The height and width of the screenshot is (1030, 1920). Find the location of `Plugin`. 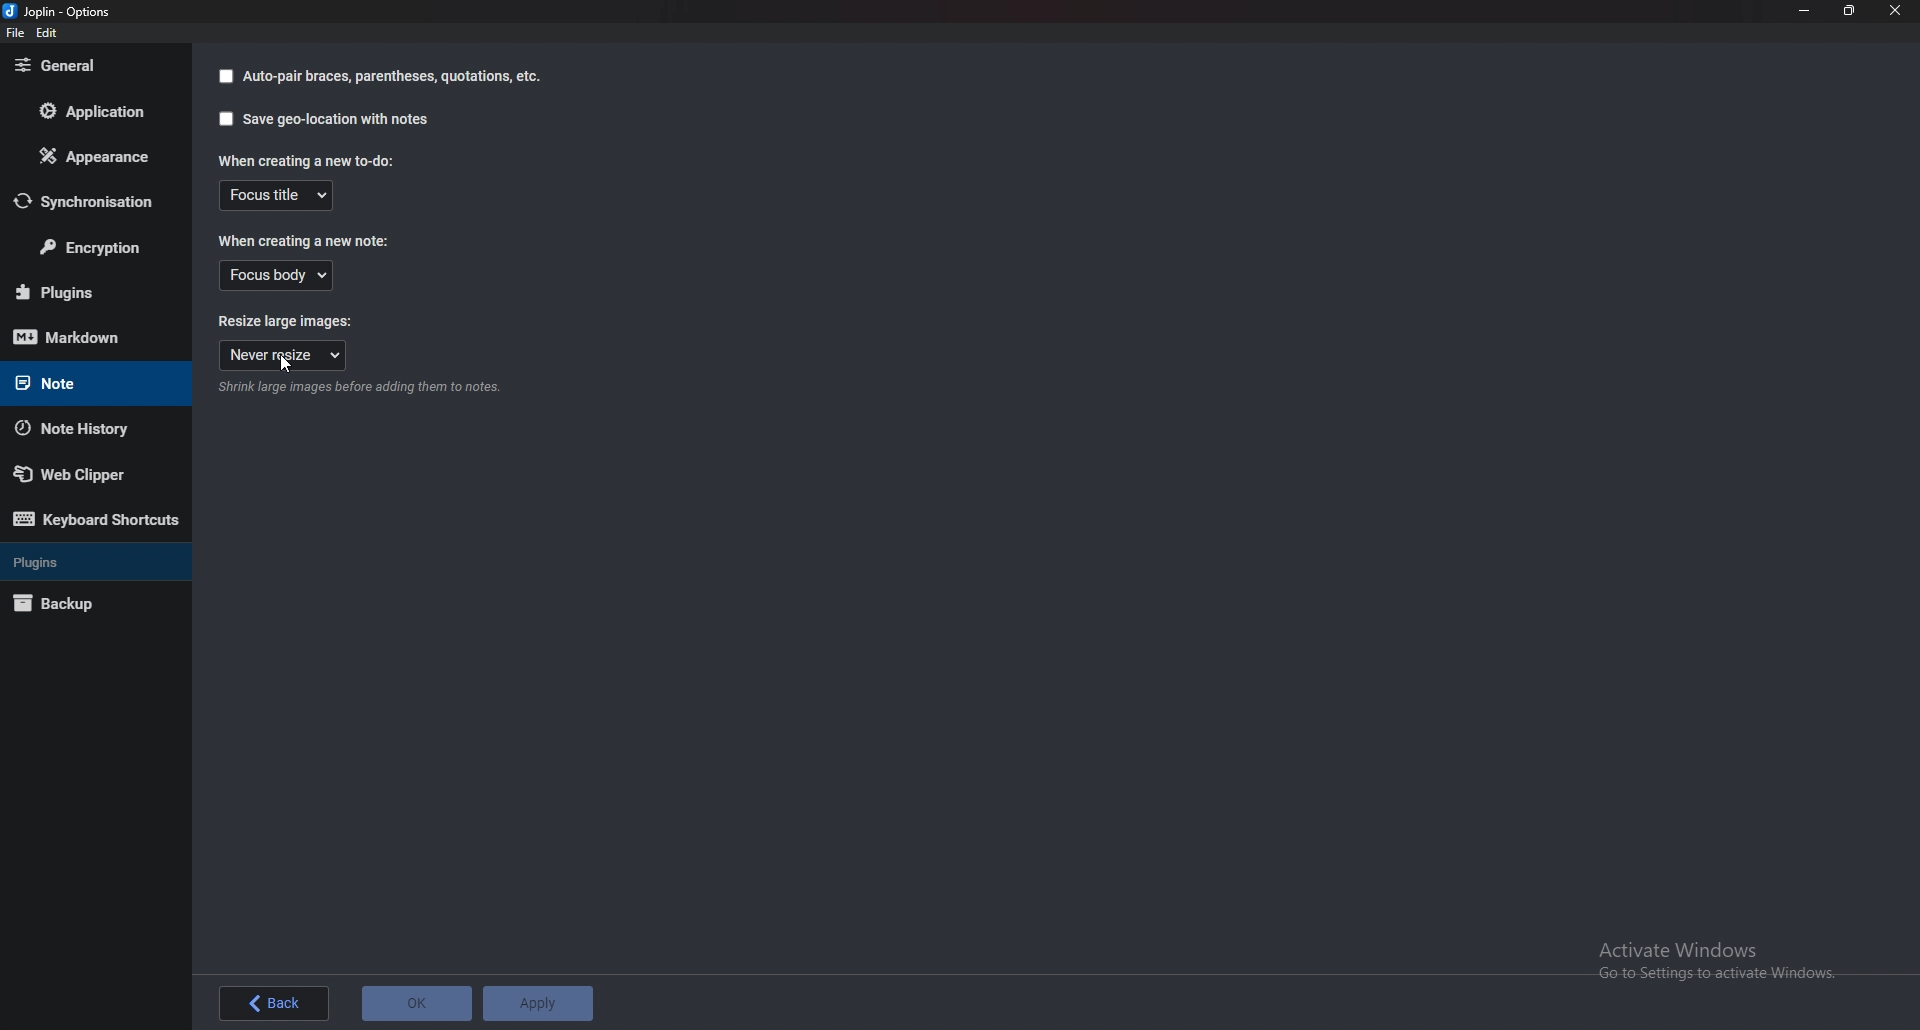

Plugin is located at coordinates (89, 293).